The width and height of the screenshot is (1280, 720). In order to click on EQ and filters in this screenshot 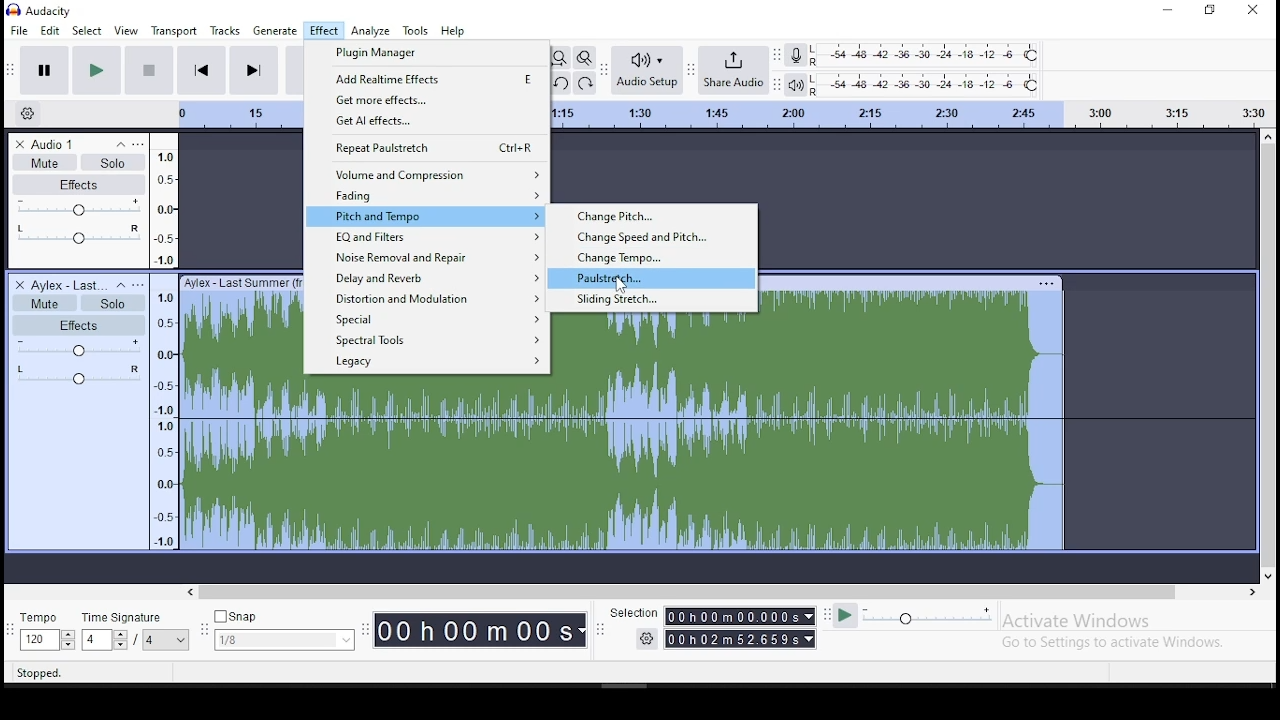, I will do `click(428, 238)`.